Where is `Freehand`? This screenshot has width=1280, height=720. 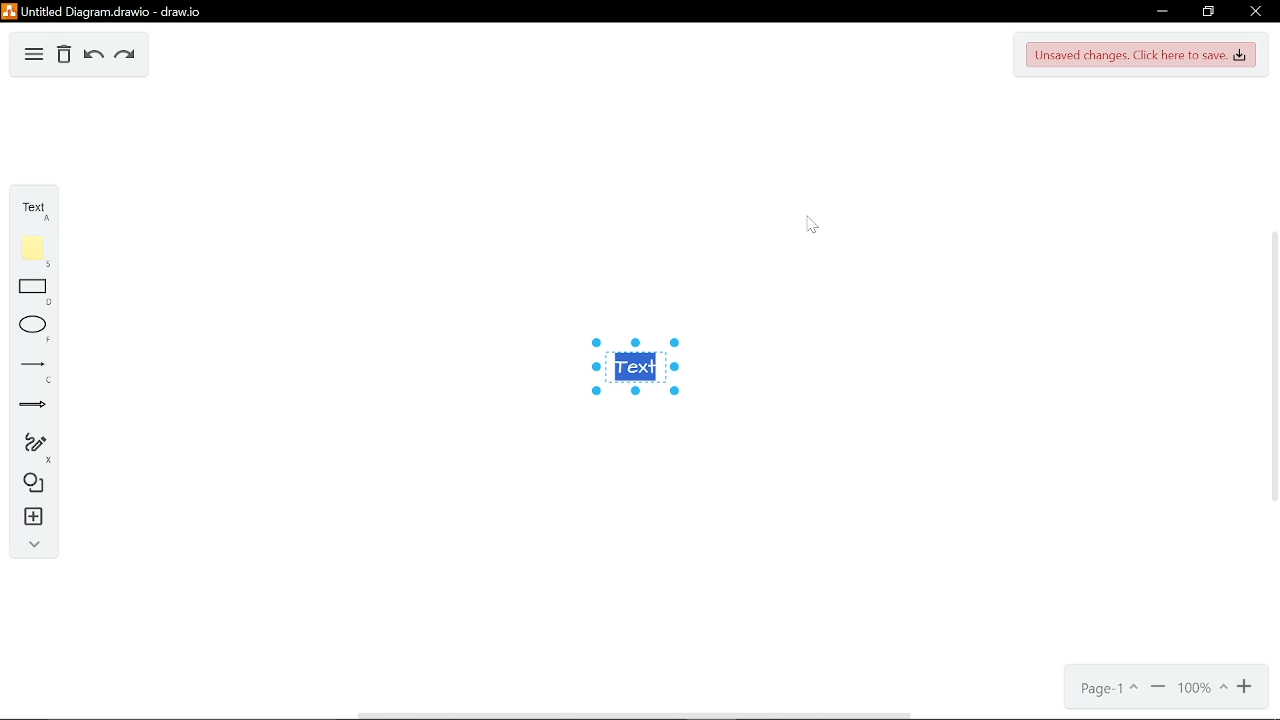 Freehand is located at coordinates (29, 447).